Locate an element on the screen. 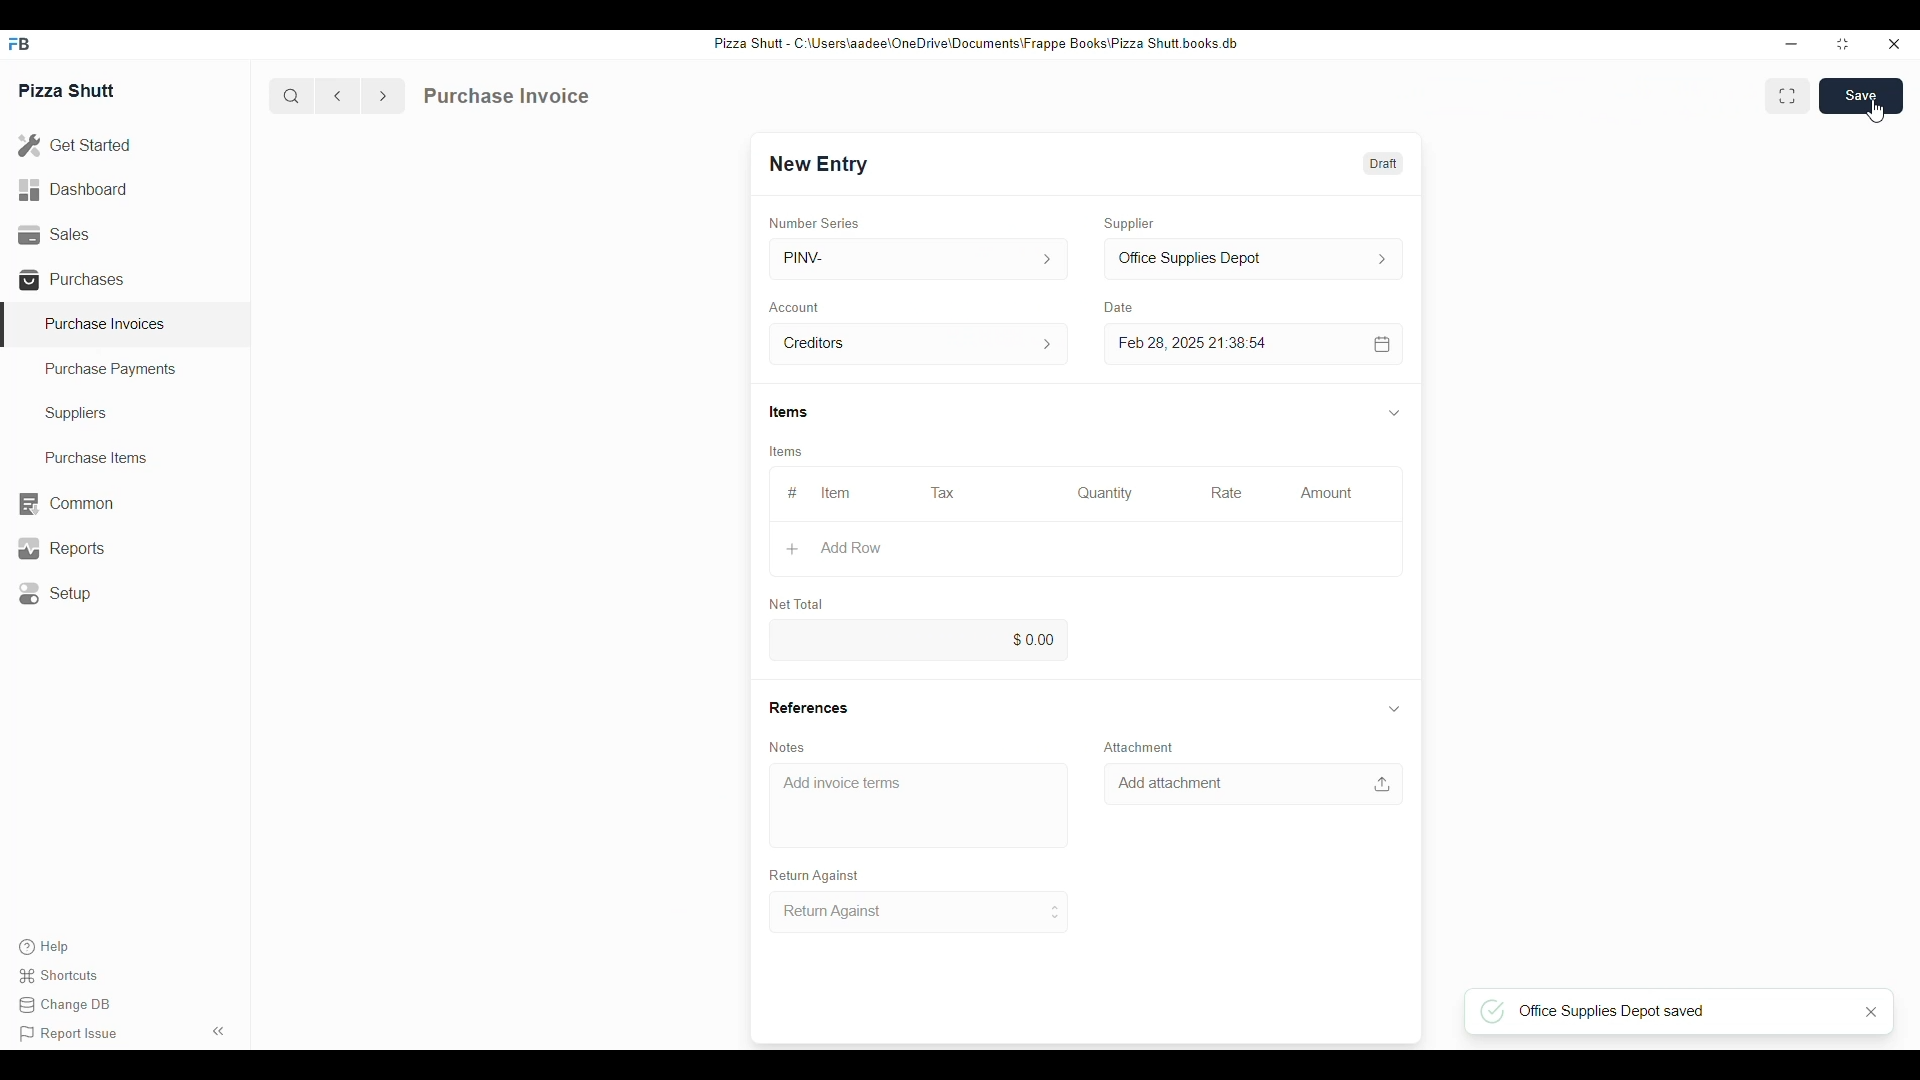 This screenshot has width=1920, height=1080. Reports is located at coordinates (59, 548).